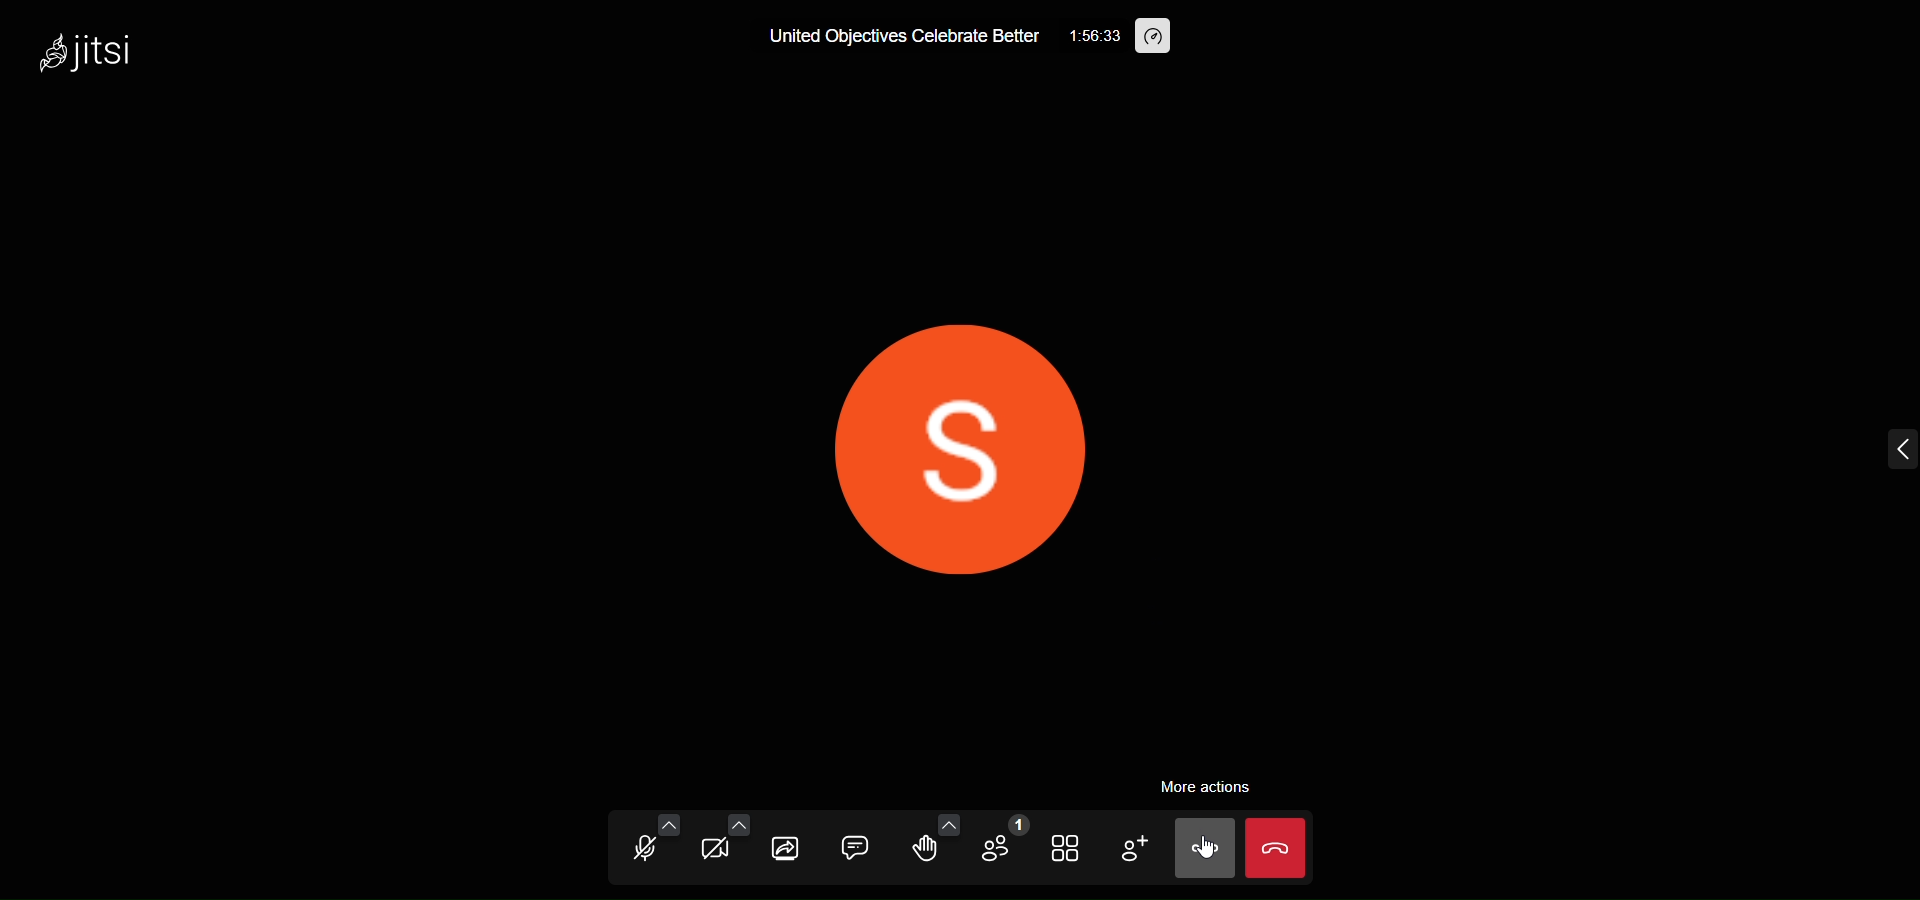 The width and height of the screenshot is (1920, 900). Describe the element at coordinates (1133, 850) in the screenshot. I see `invite people` at that location.